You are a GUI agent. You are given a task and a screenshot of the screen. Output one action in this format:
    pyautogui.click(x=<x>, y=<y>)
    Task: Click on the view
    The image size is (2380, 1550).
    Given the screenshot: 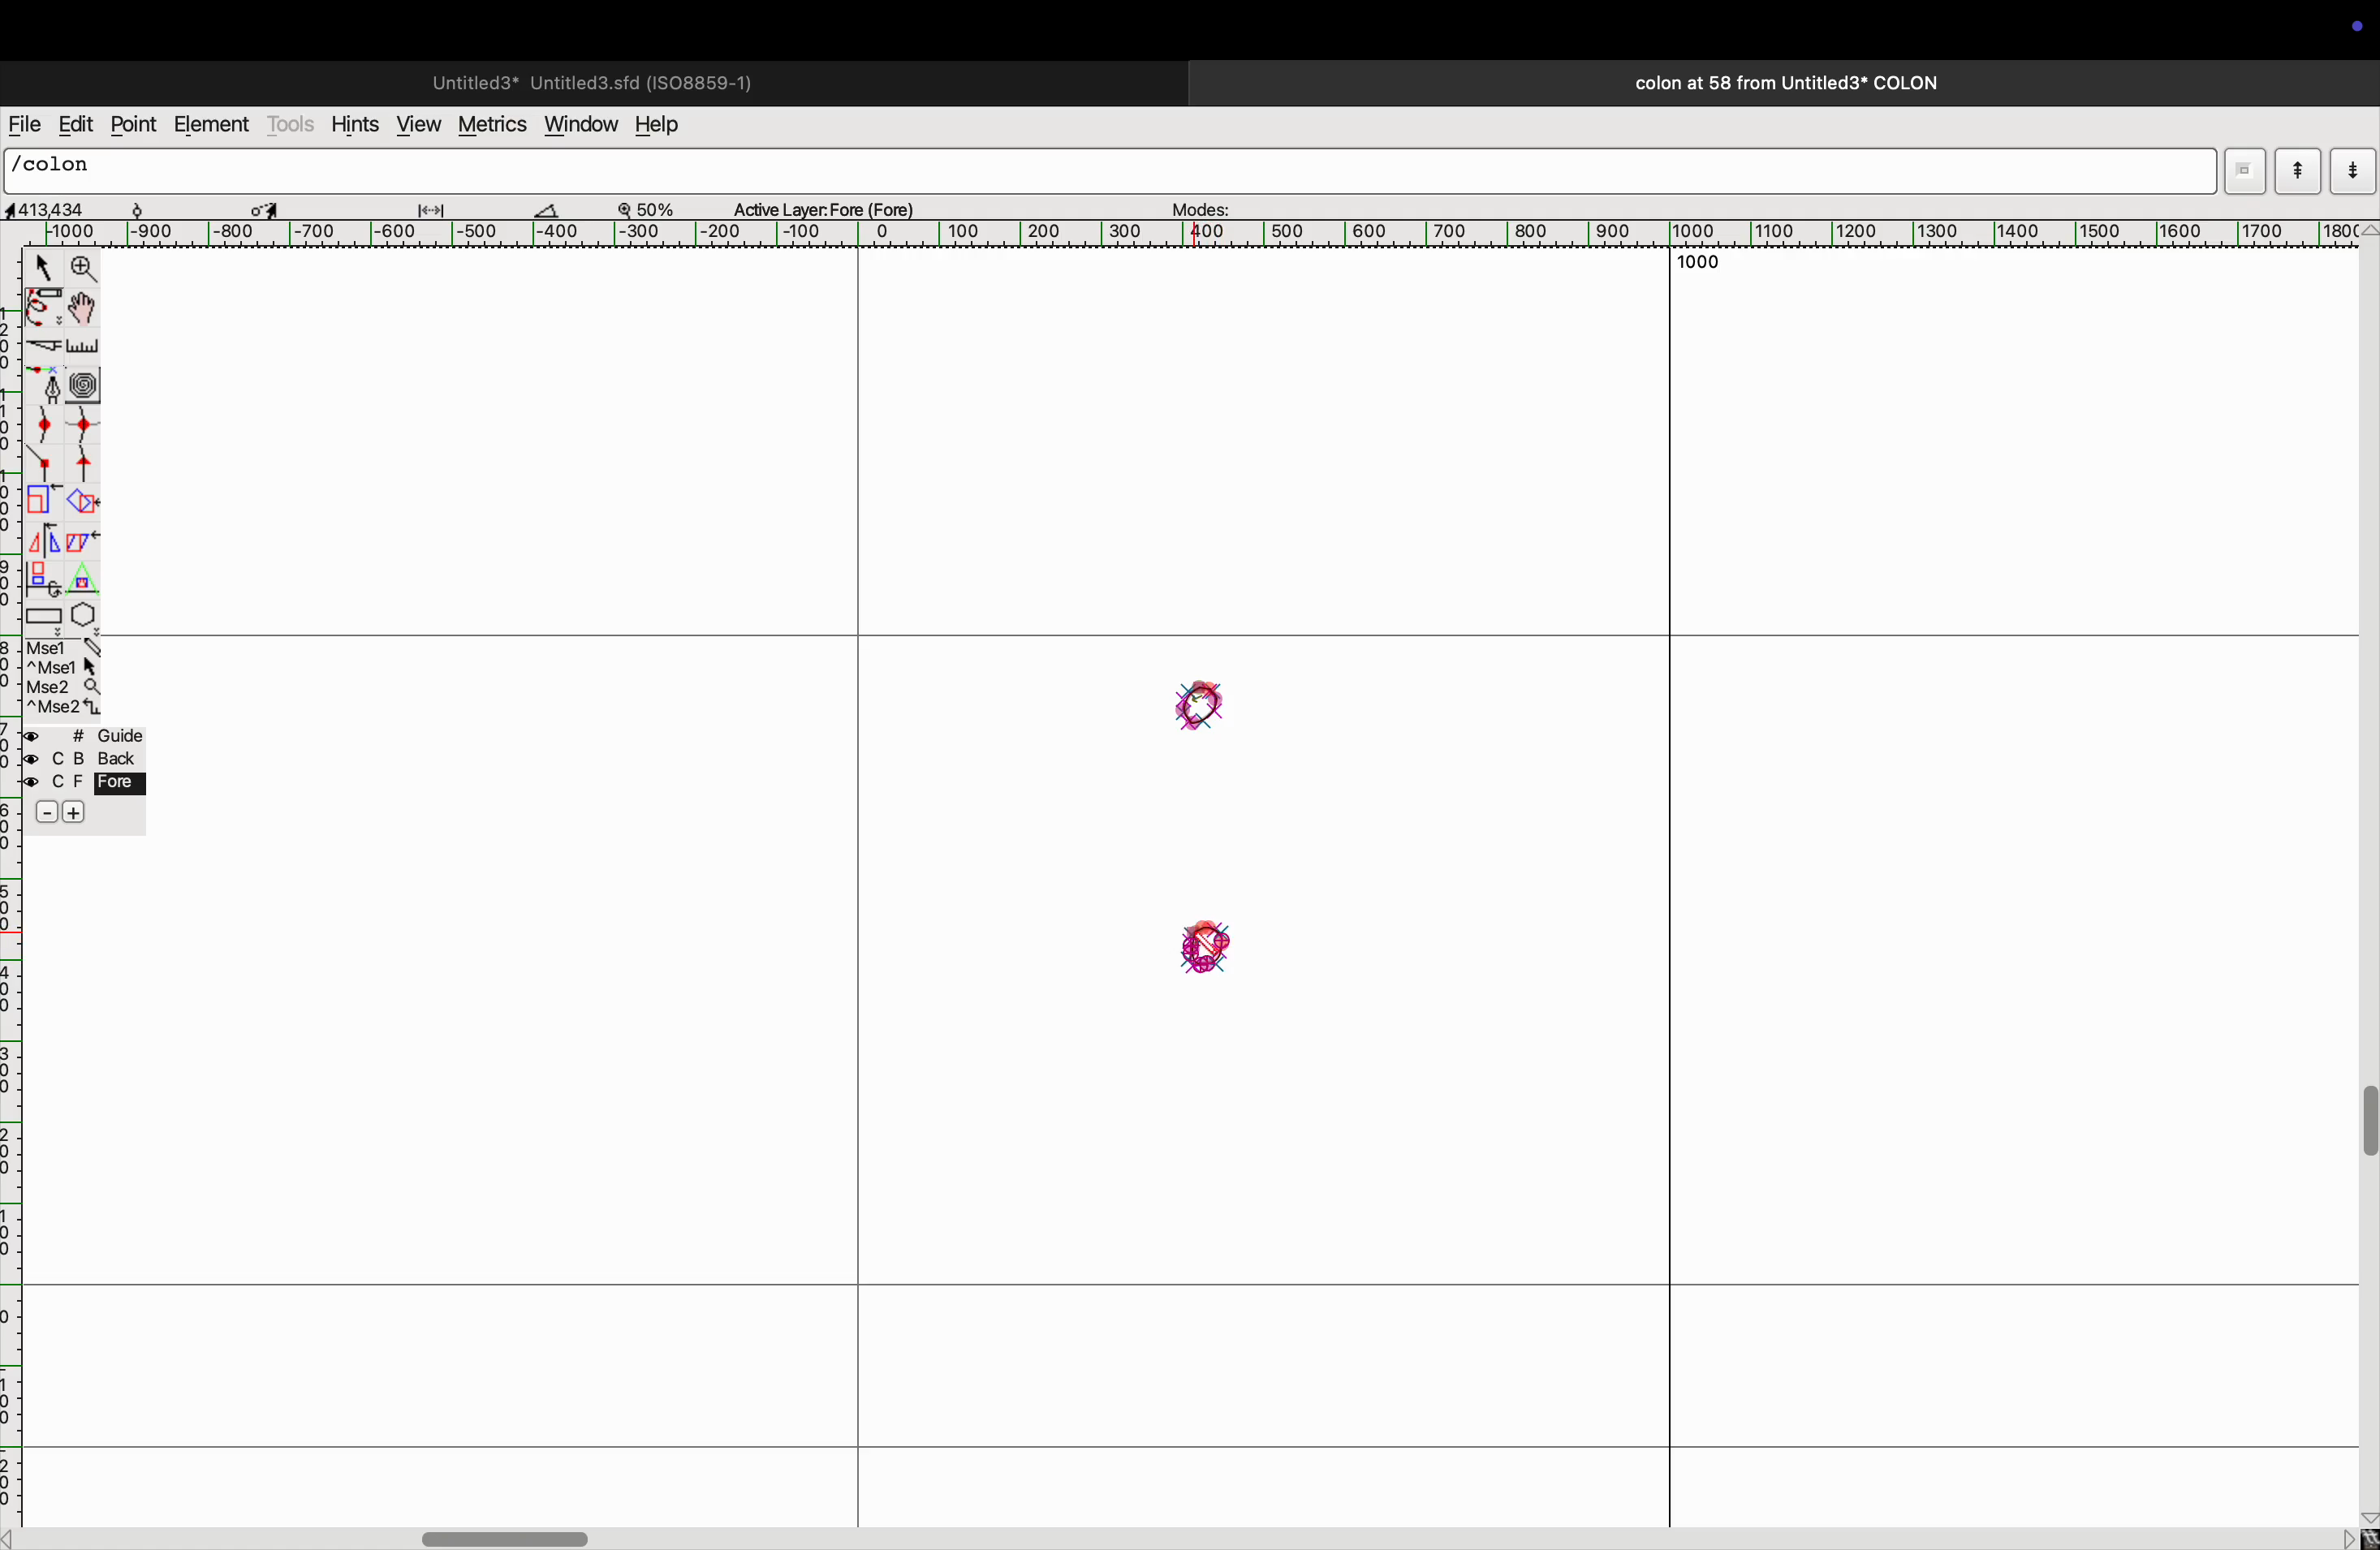 What is the action you would take?
    pyautogui.click(x=416, y=124)
    